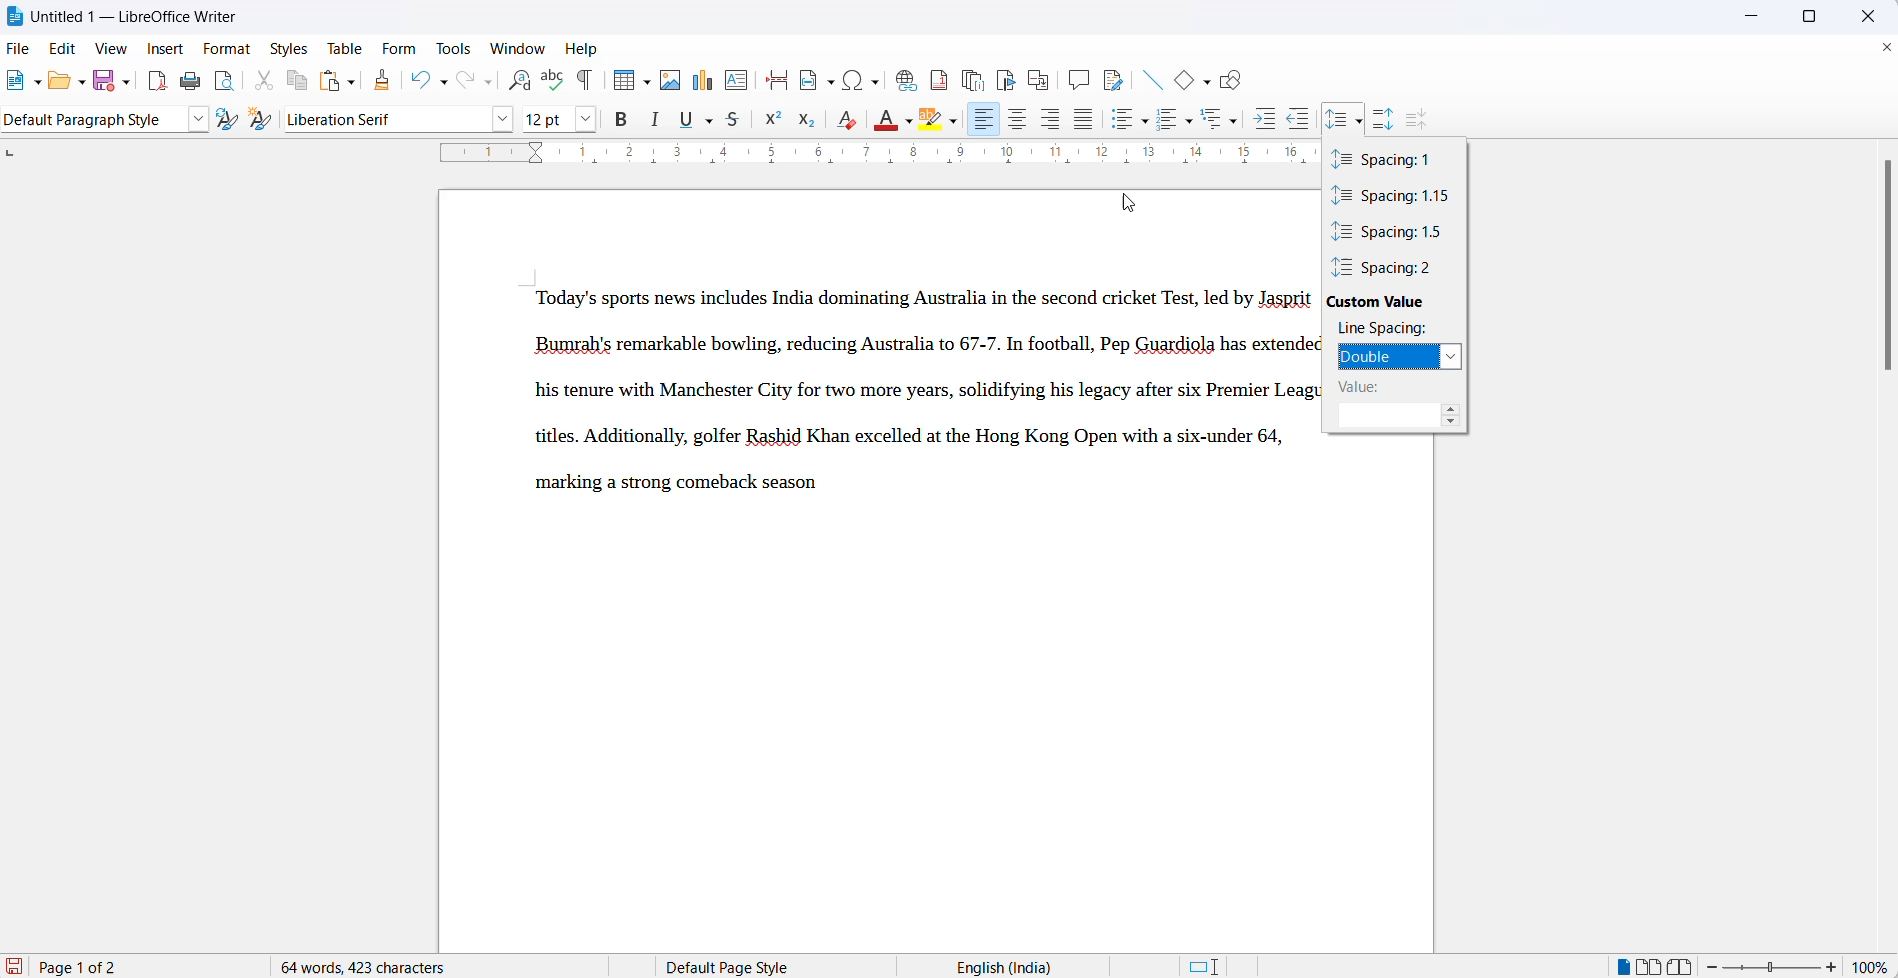 Image resolution: width=1898 pixels, height=978 pixels. I want to click on zoom slider, so click(1771, 967).